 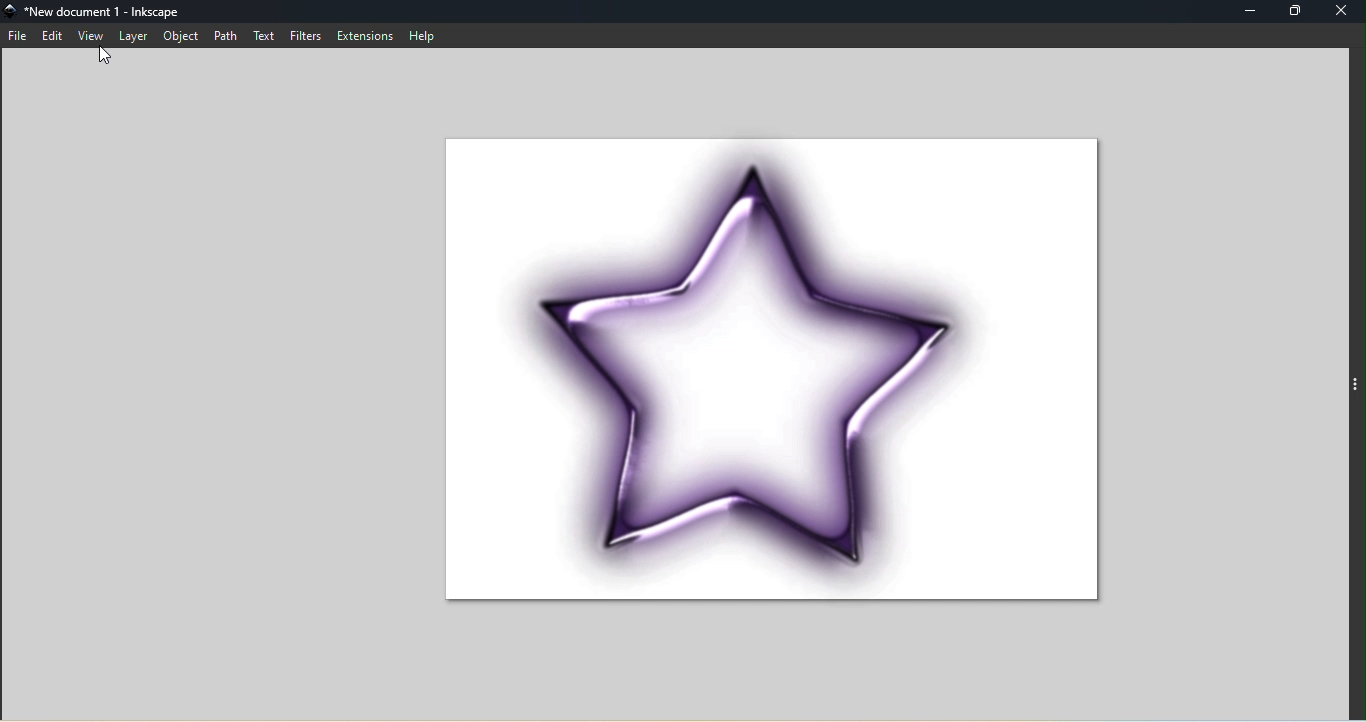 I want to click on Maximize, so click(x=1297, y=10).